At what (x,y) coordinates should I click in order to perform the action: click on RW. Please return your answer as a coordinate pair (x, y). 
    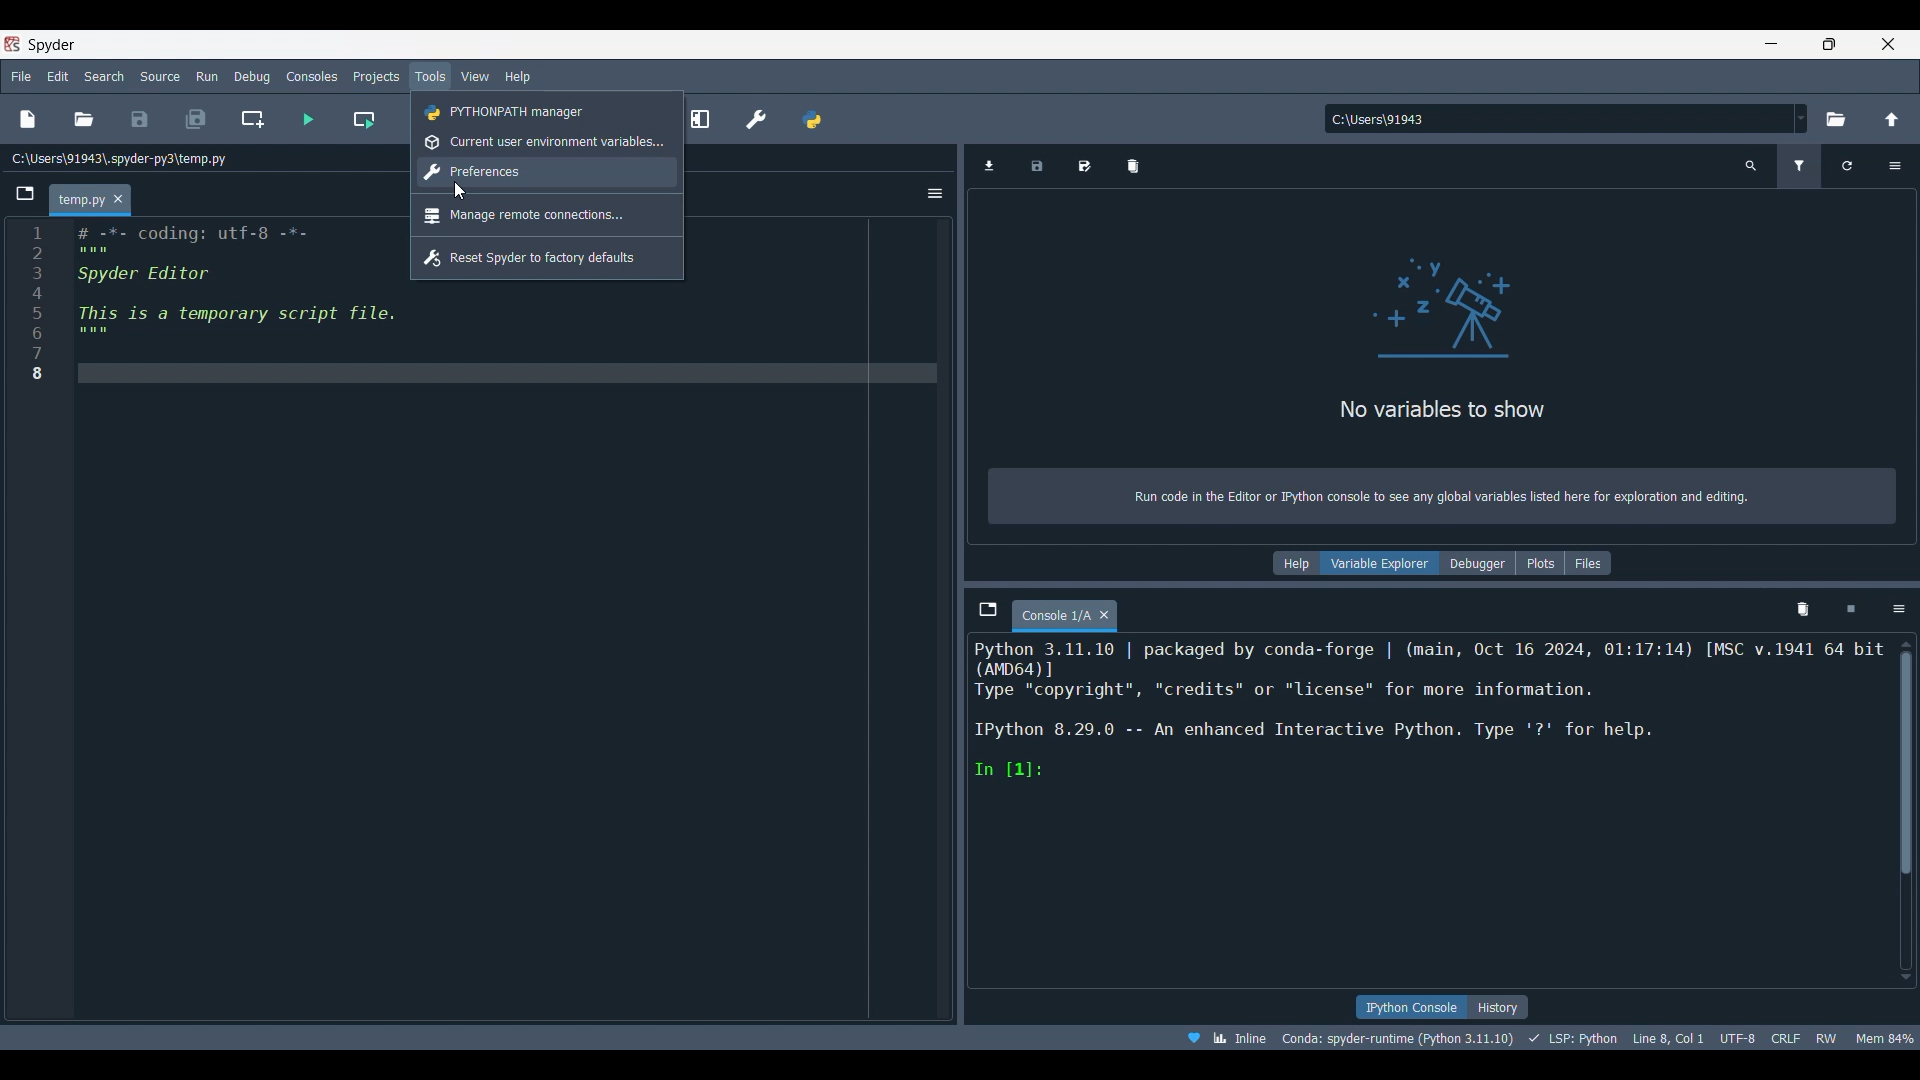
    Looking at the image, I should click on (1828, 1039).